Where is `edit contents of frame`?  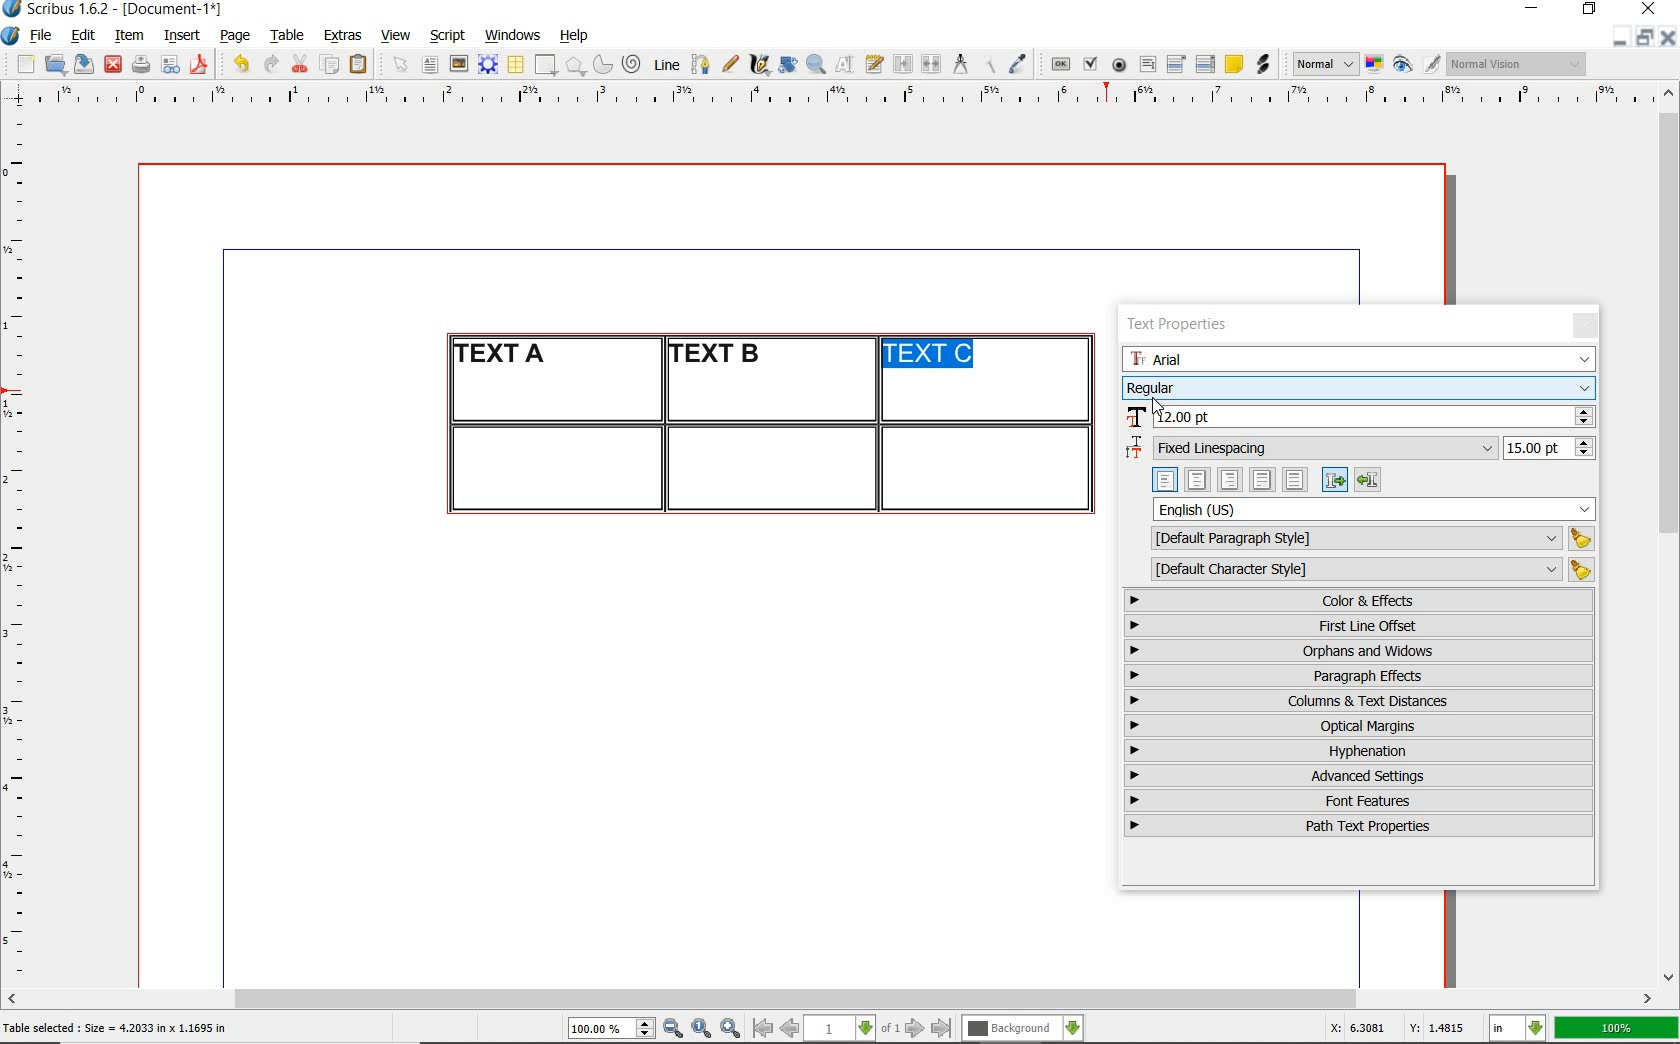
edit contents of frame is located at coordinates (845, 63).